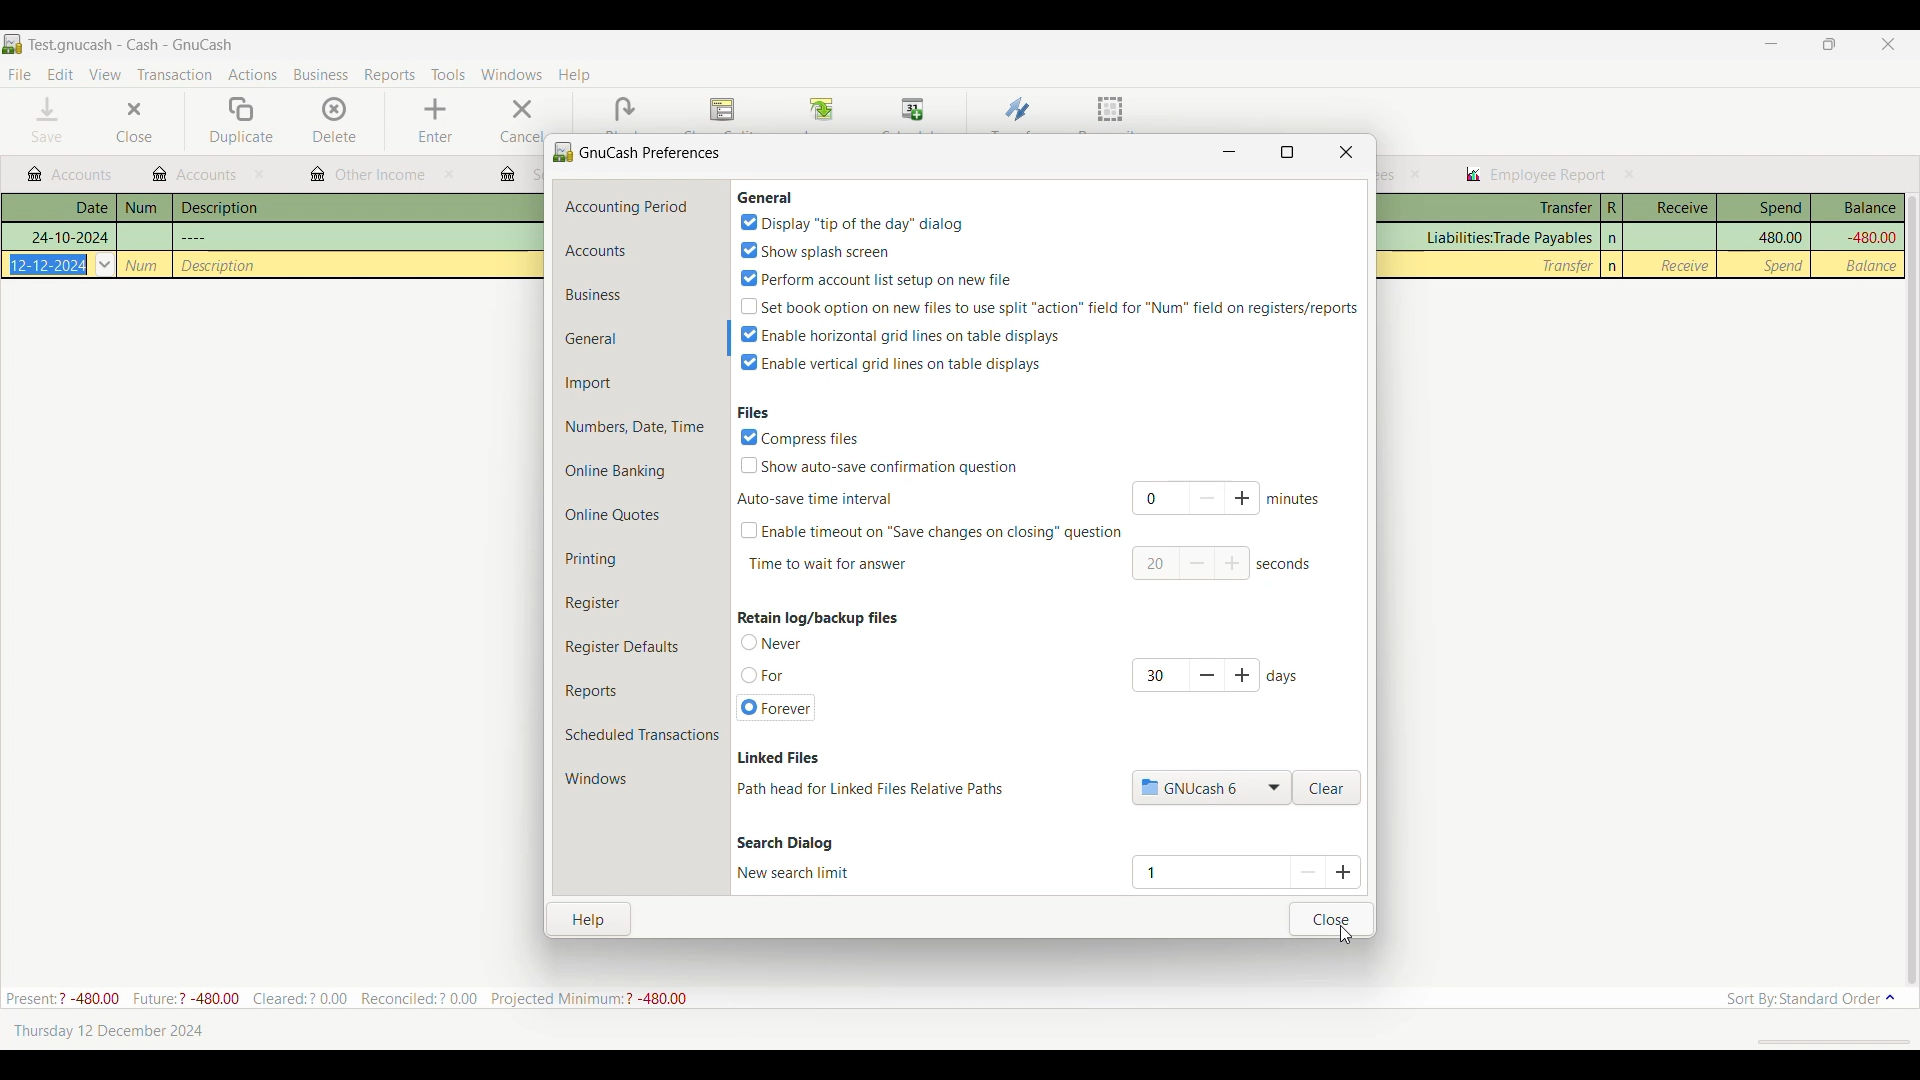  Describe the element at coordinates (1630, 174) in the screenshot. I see `close` at that location.